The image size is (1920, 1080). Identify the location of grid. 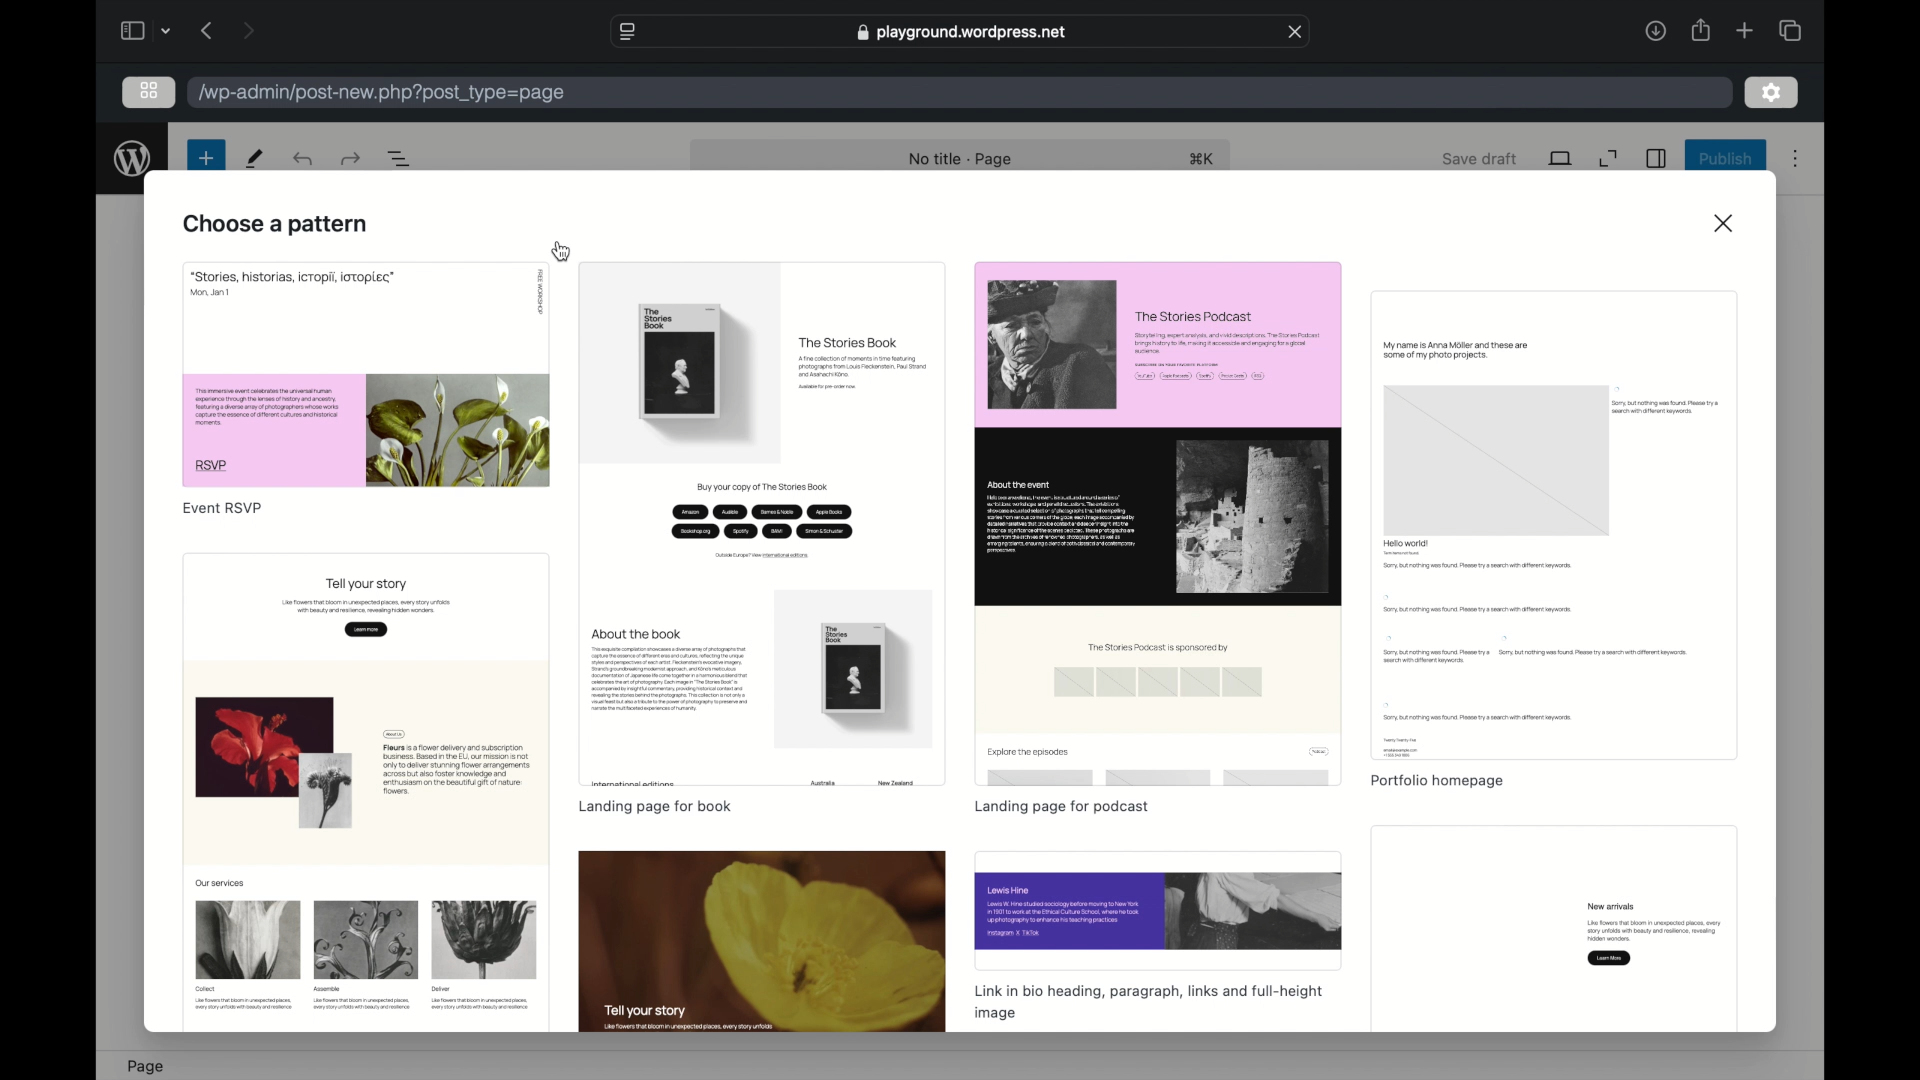
(148, 90).